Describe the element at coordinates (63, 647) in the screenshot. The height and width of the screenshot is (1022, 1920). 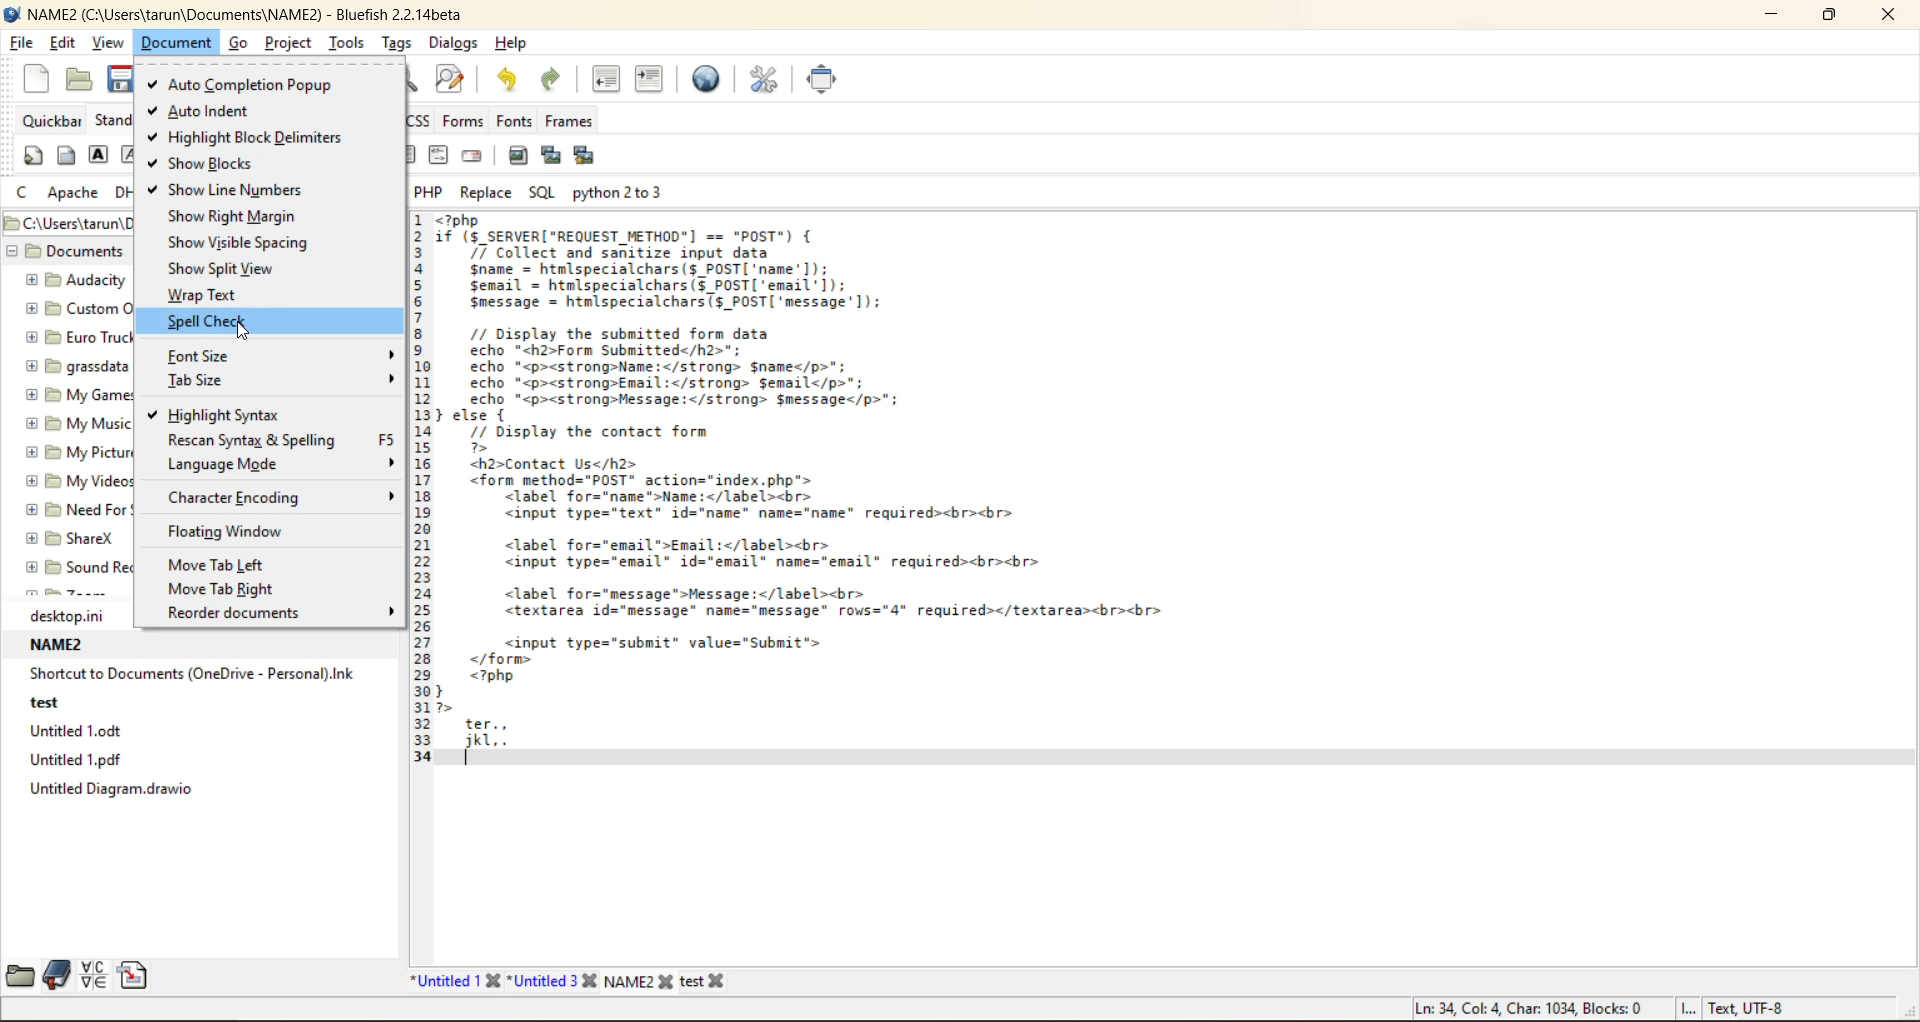
I see `name2` at that location.